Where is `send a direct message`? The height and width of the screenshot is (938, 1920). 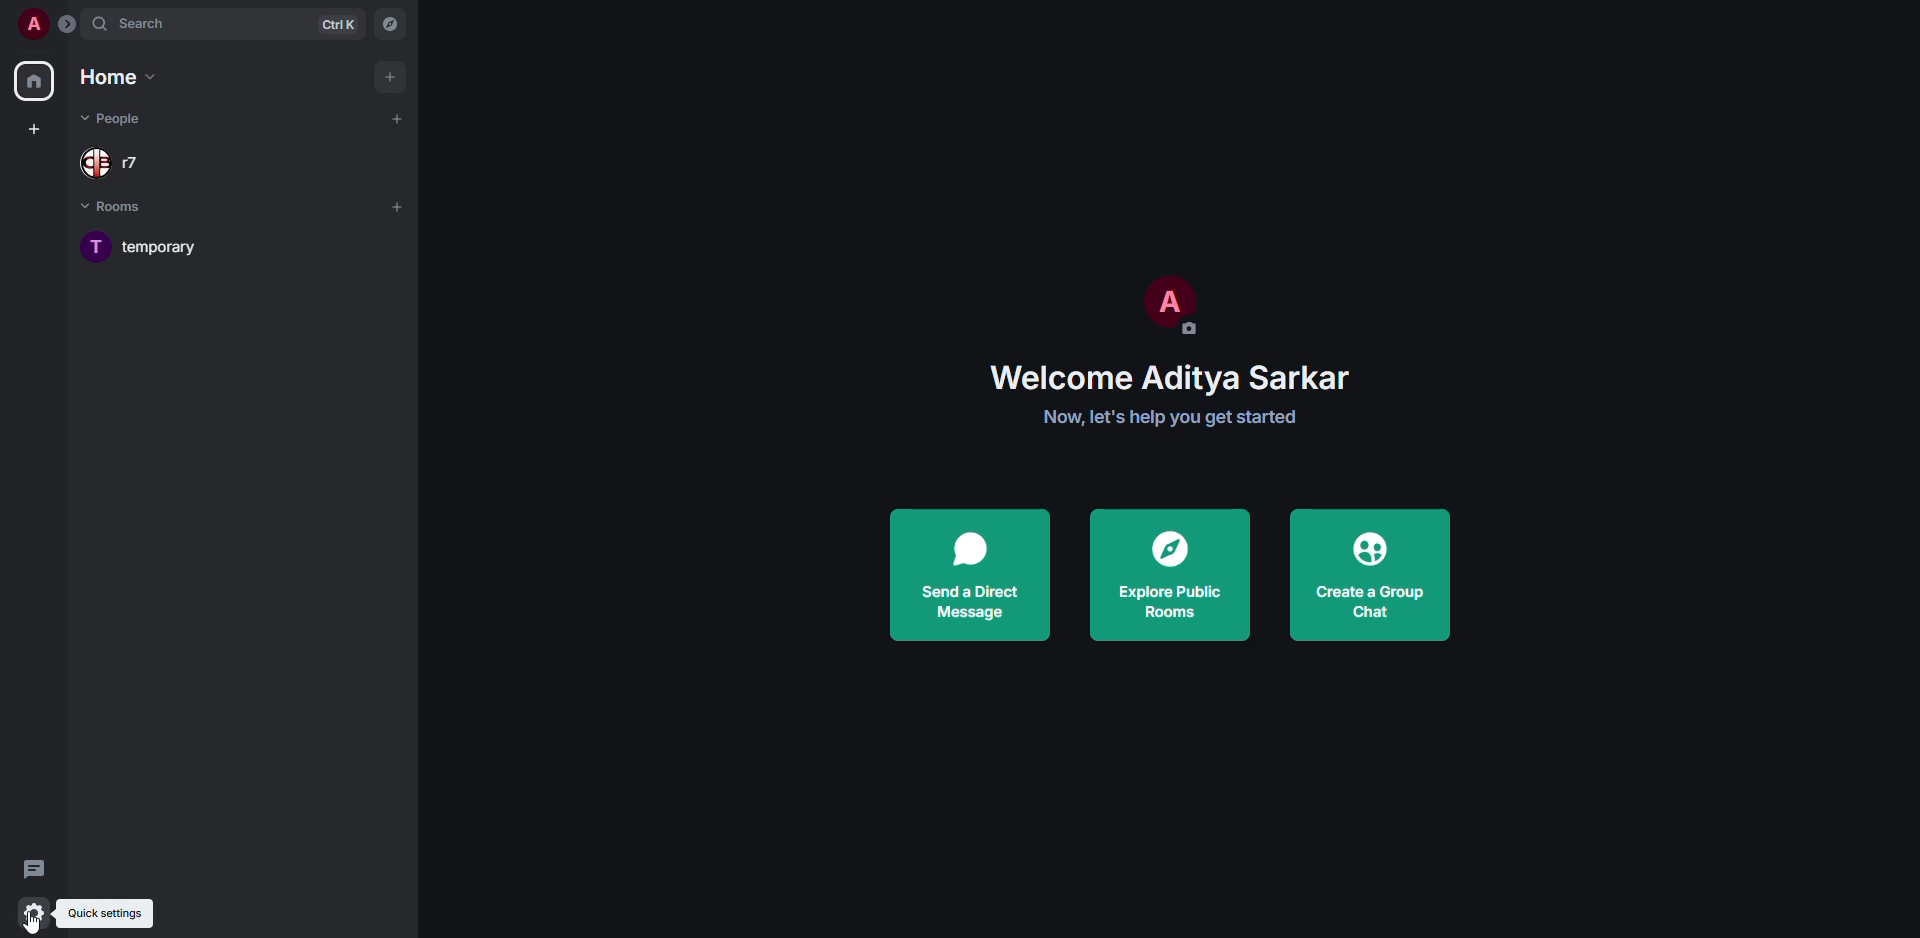
send a direct message is located at coordinates (972, 576).